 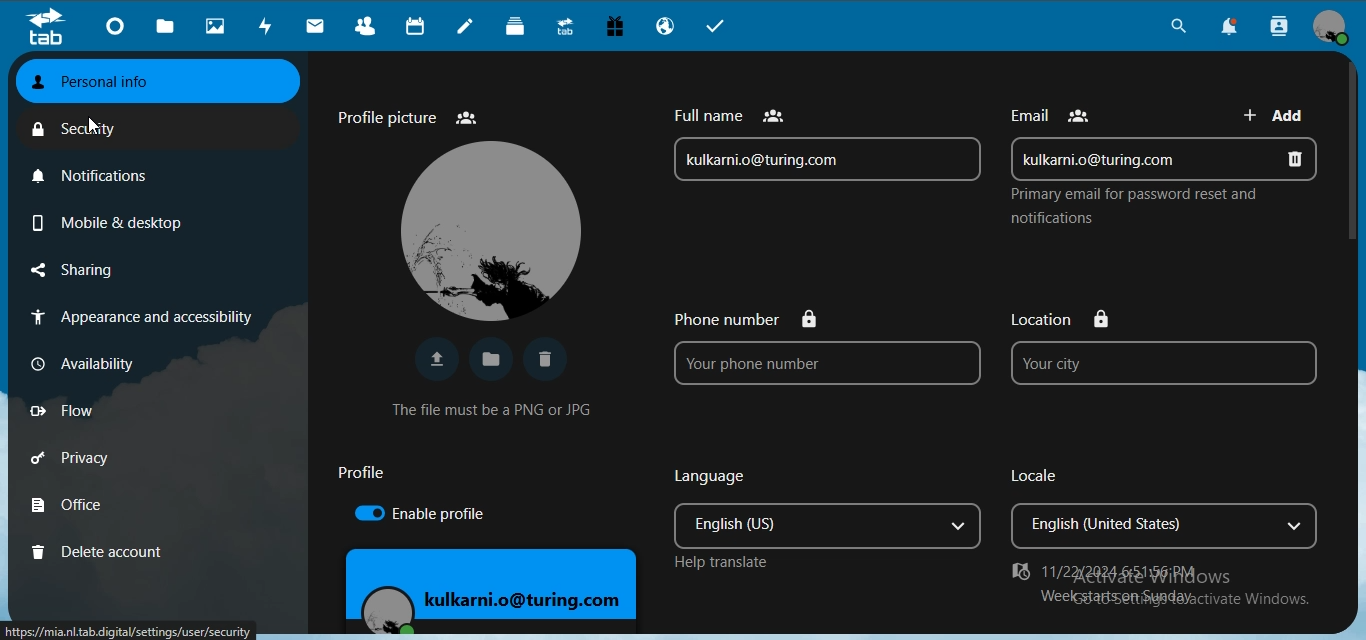 What do you see at coordinates (497, 409) in the screenshot?
I see `info` at bounding box center [497, 409].